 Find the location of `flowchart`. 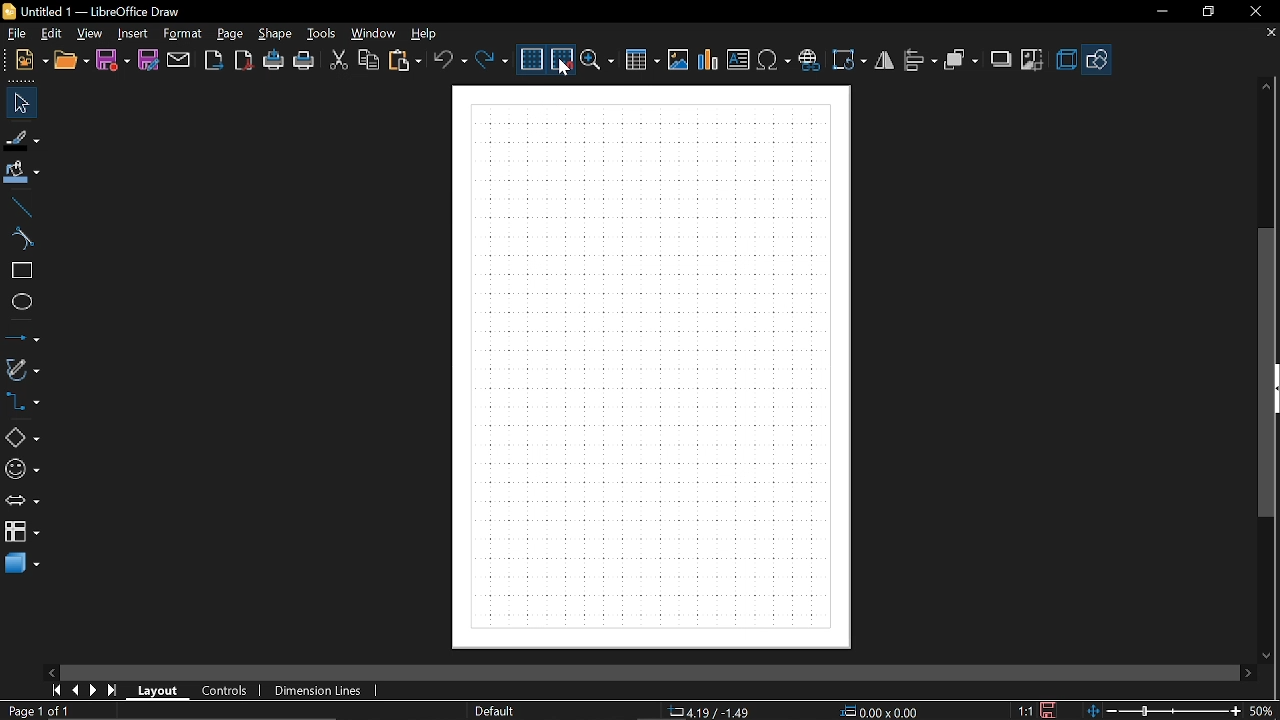

flowchart is located at coordinates (22, 532).